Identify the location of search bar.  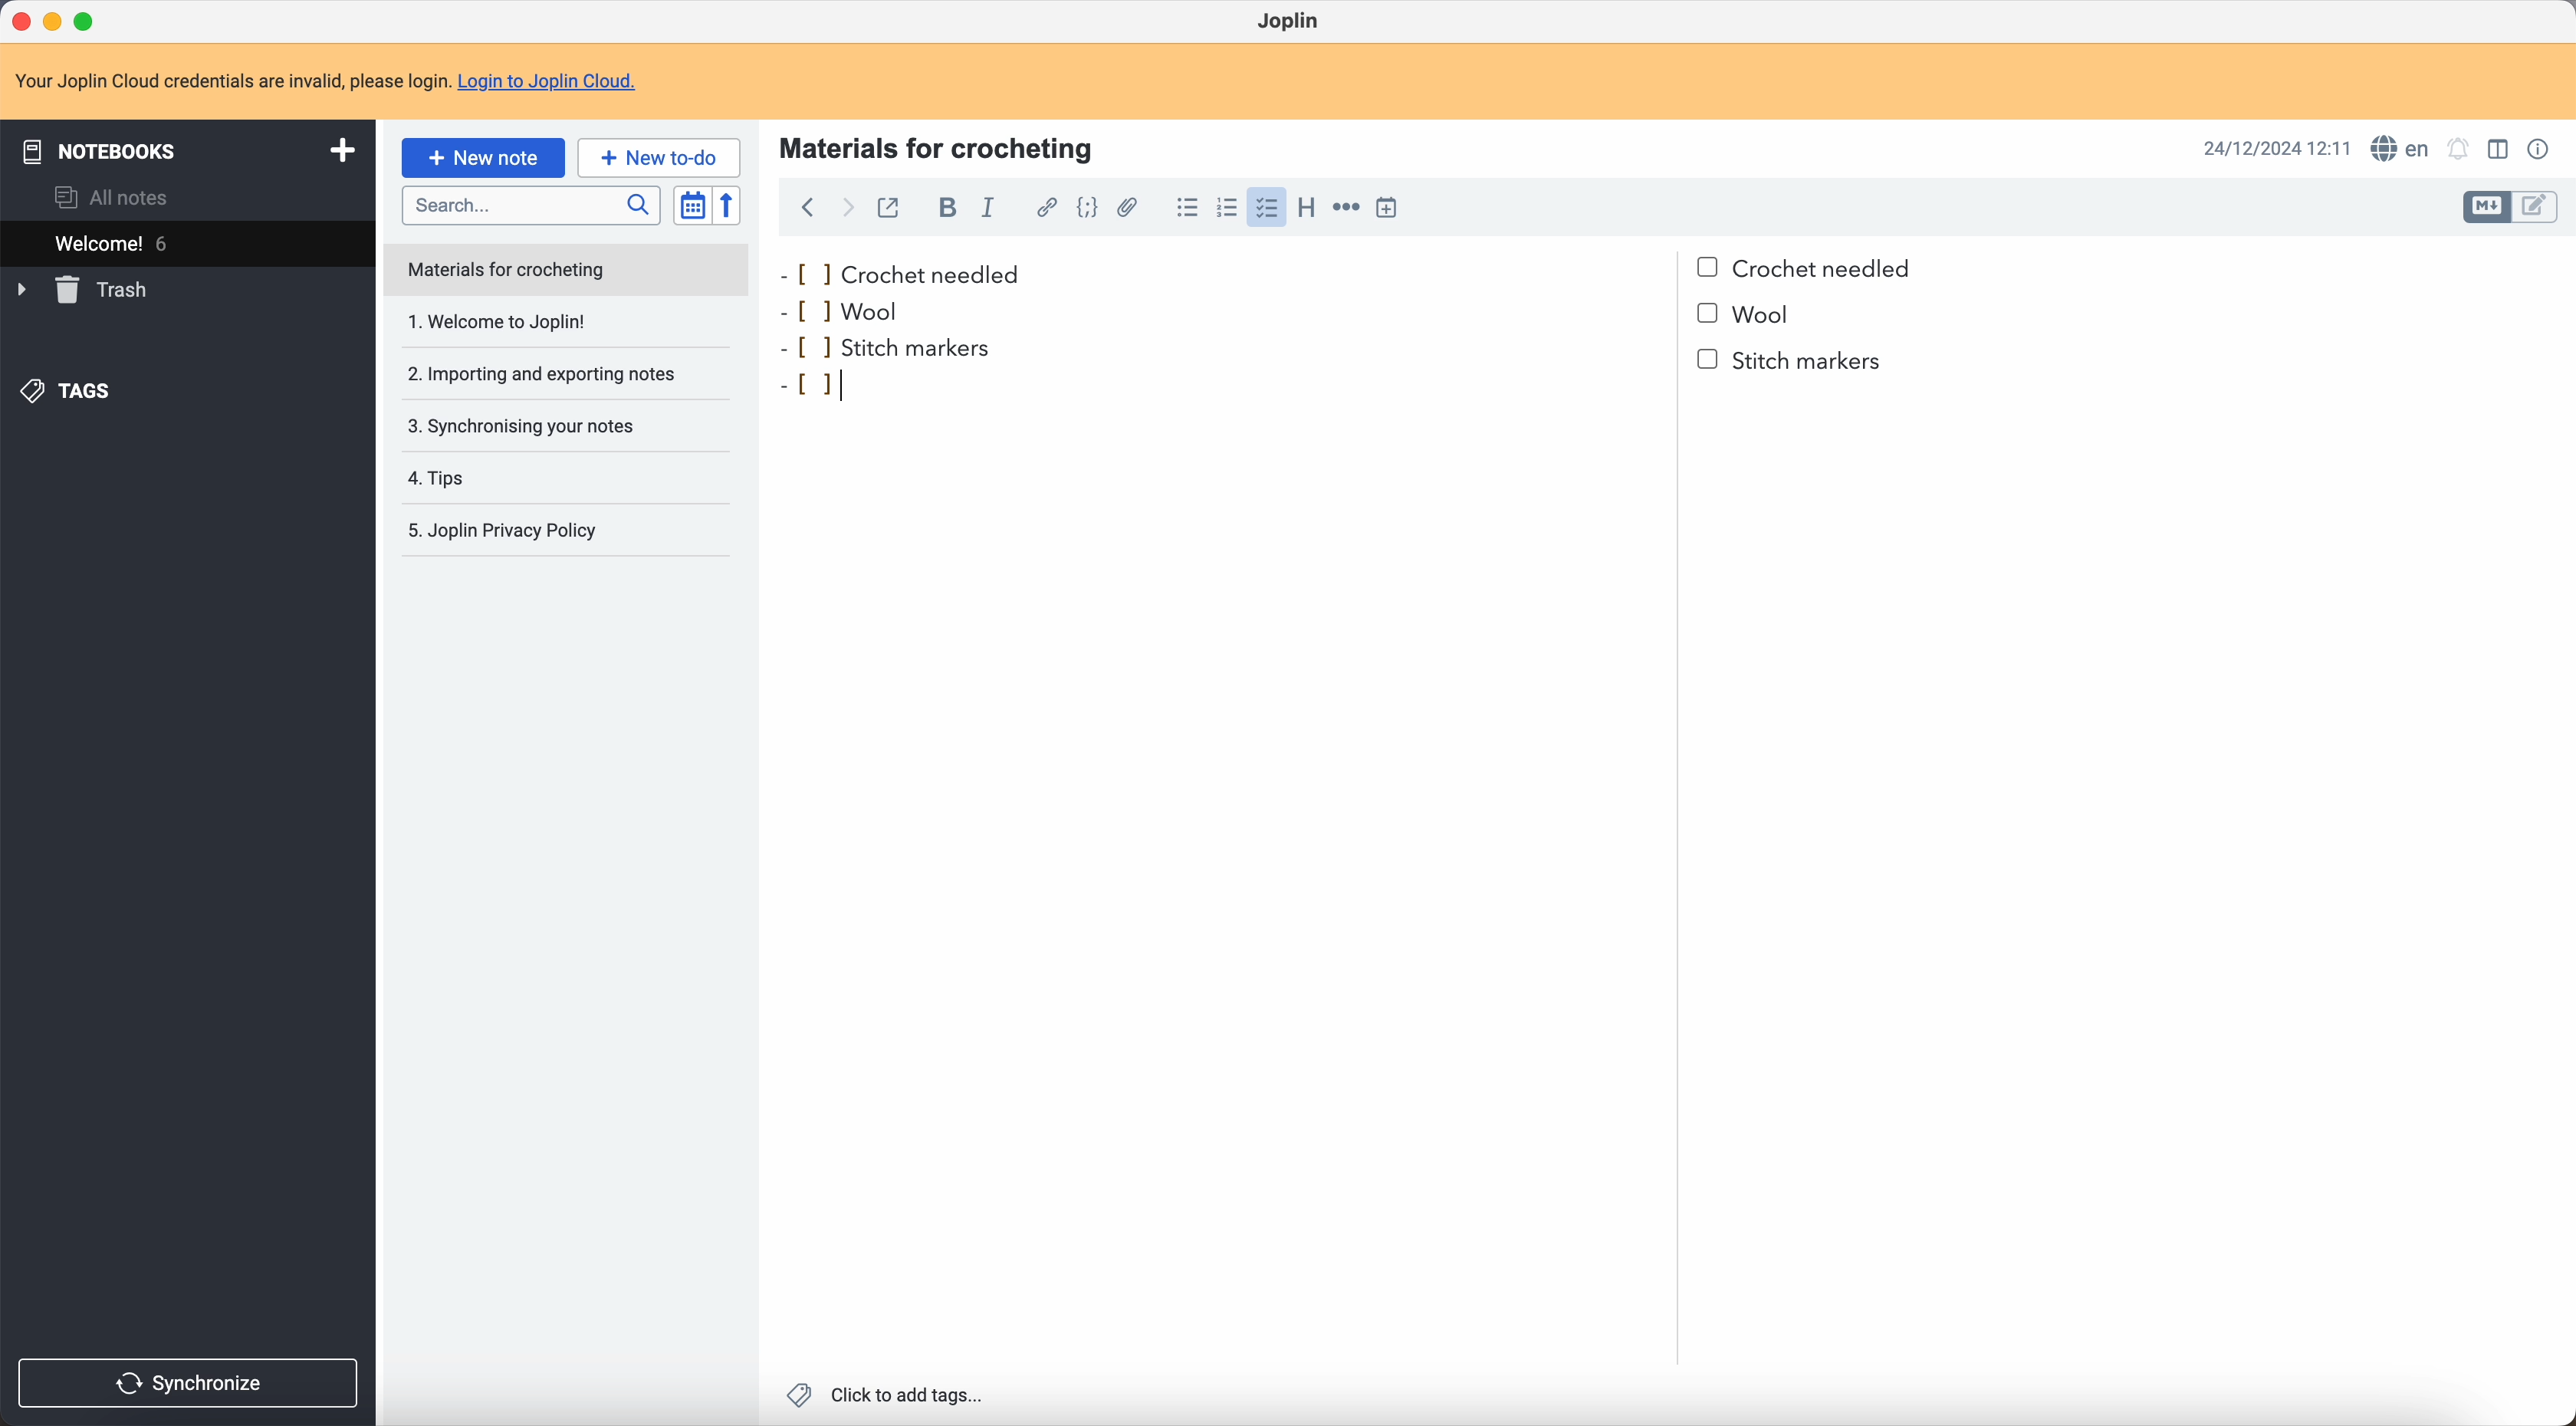
(530, 203).